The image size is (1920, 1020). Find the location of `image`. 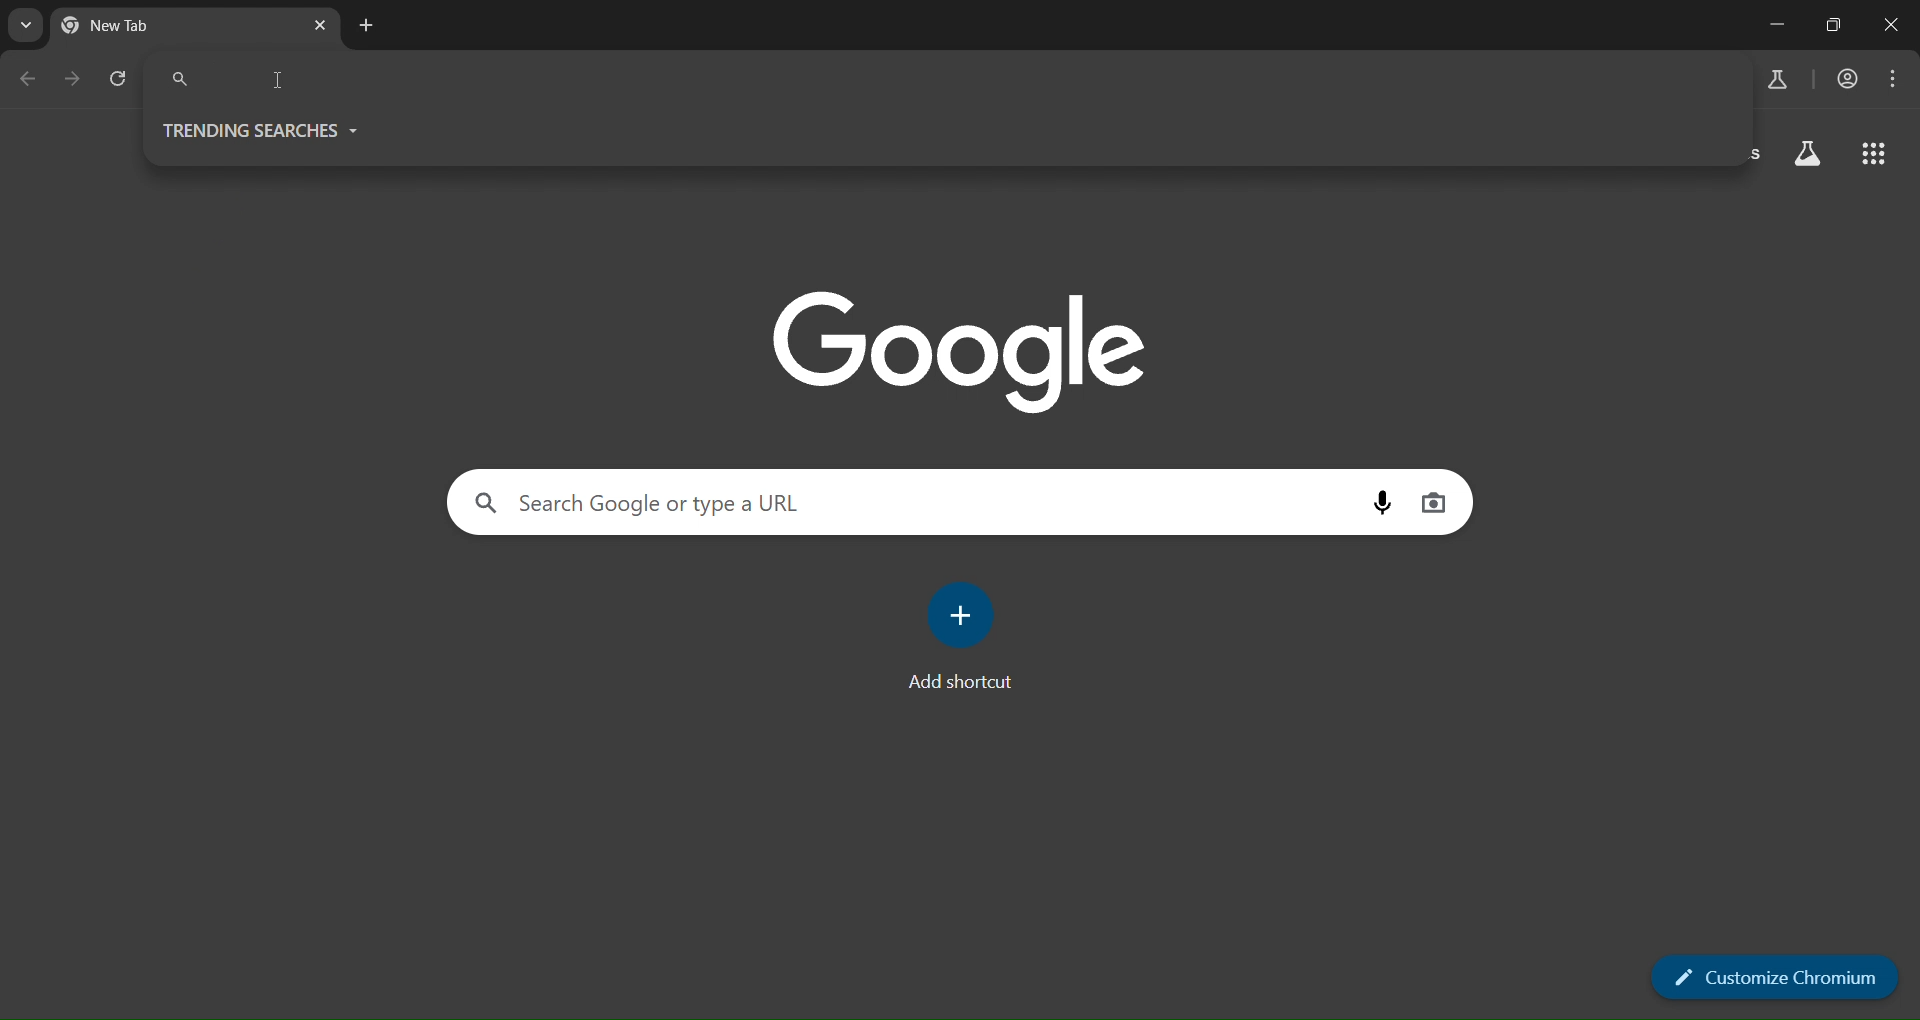

image is located at coordinates (976, 348).